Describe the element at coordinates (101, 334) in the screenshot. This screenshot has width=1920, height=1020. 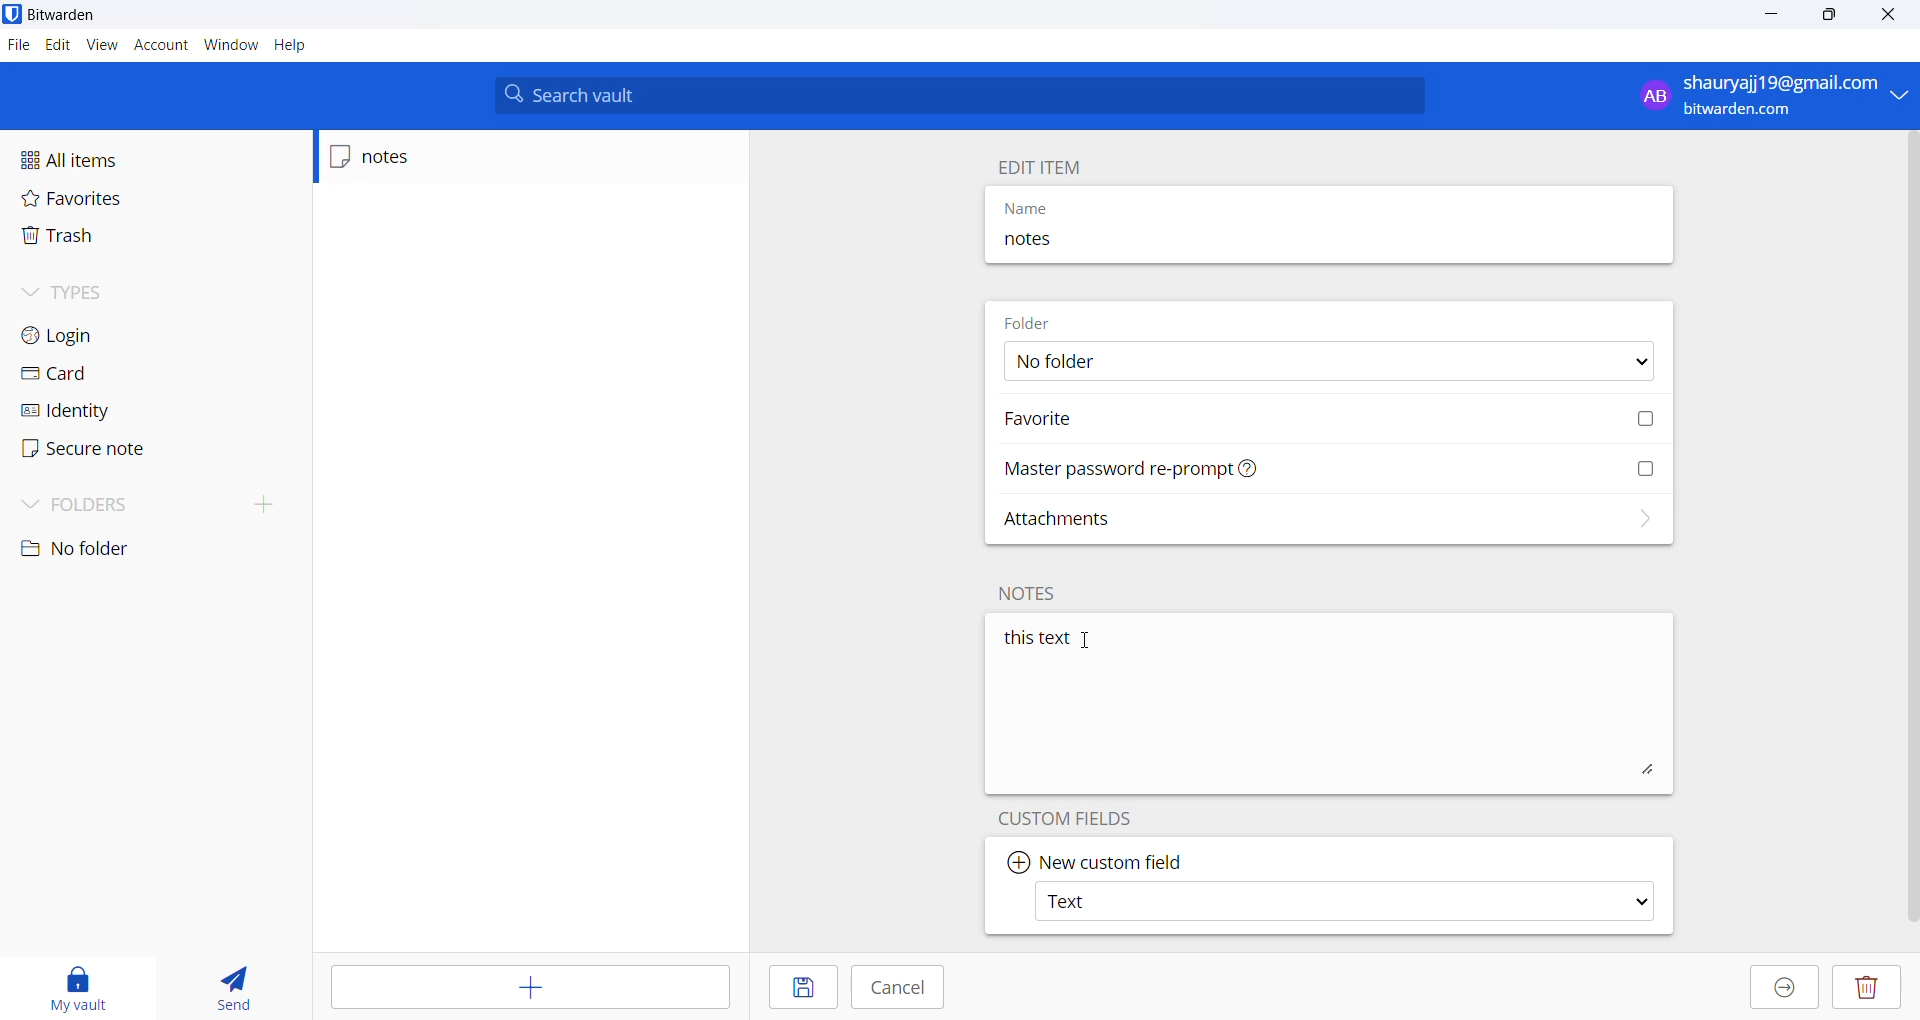
I see `login` at that location.